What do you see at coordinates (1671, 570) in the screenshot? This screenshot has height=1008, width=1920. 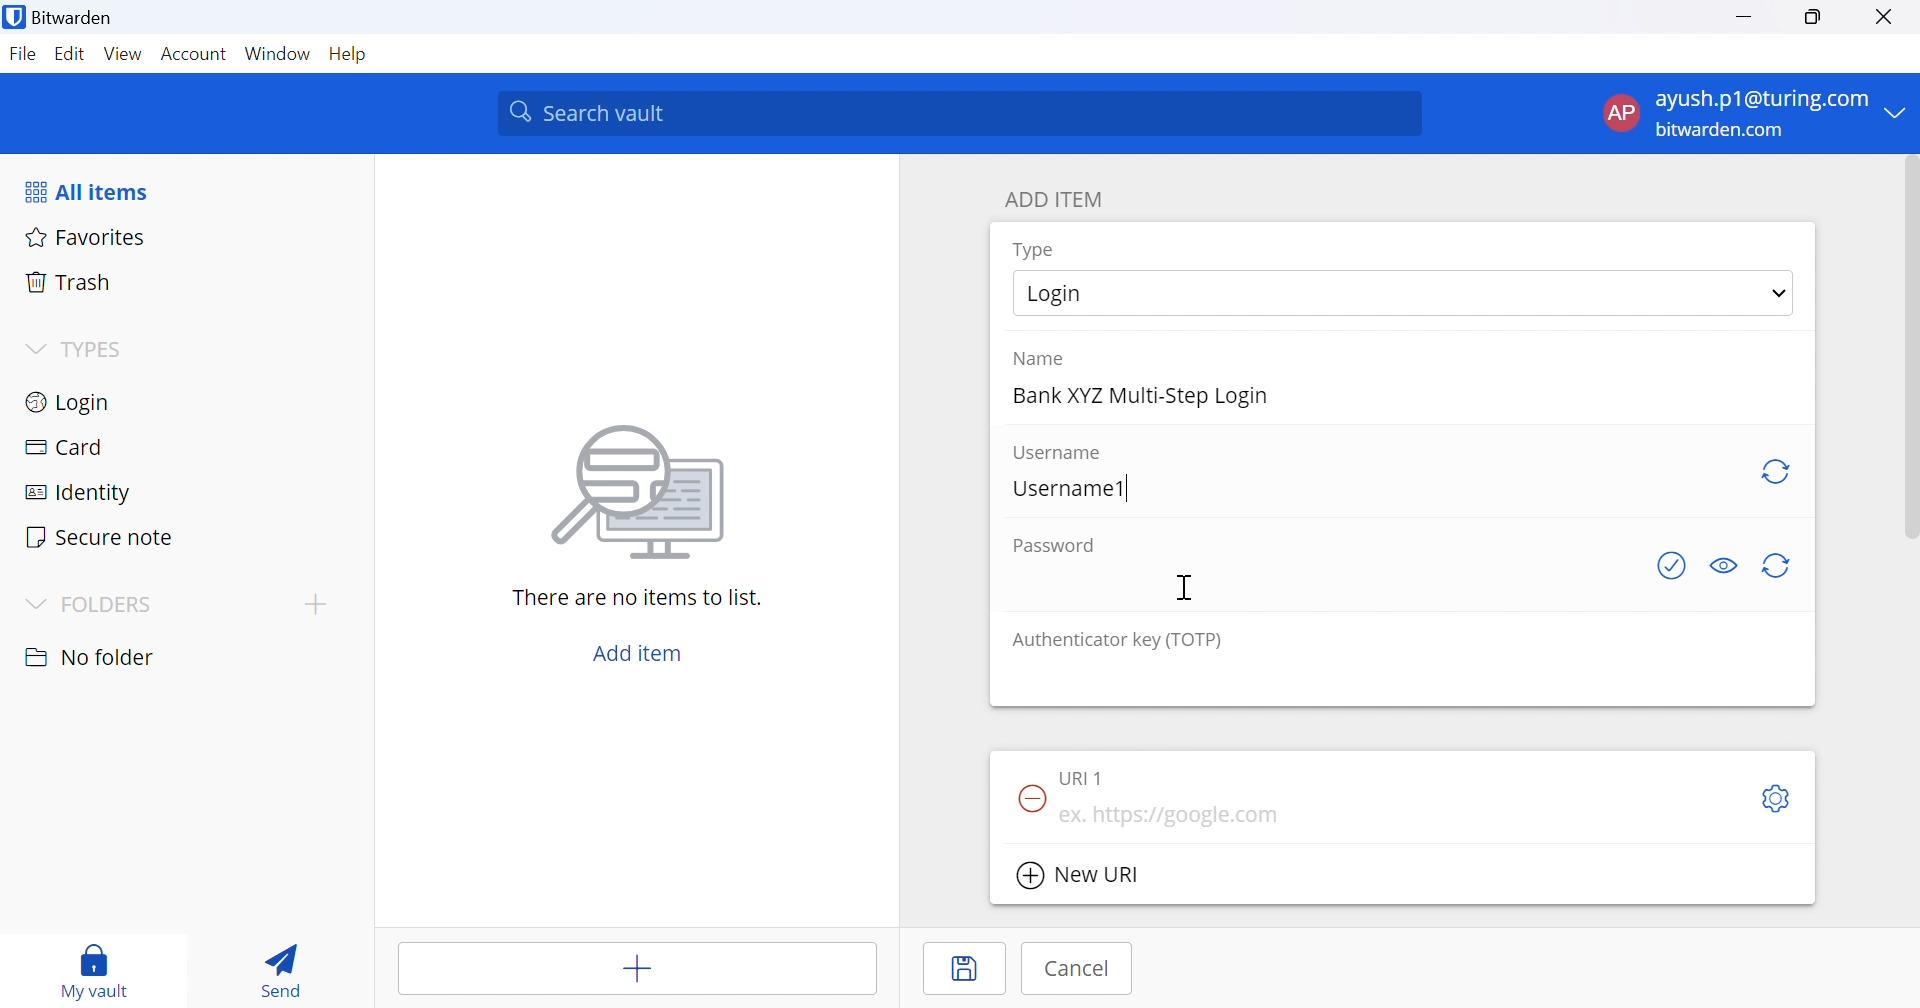 I see `Check if password has been exposed` at bounding box center [1671, 570].